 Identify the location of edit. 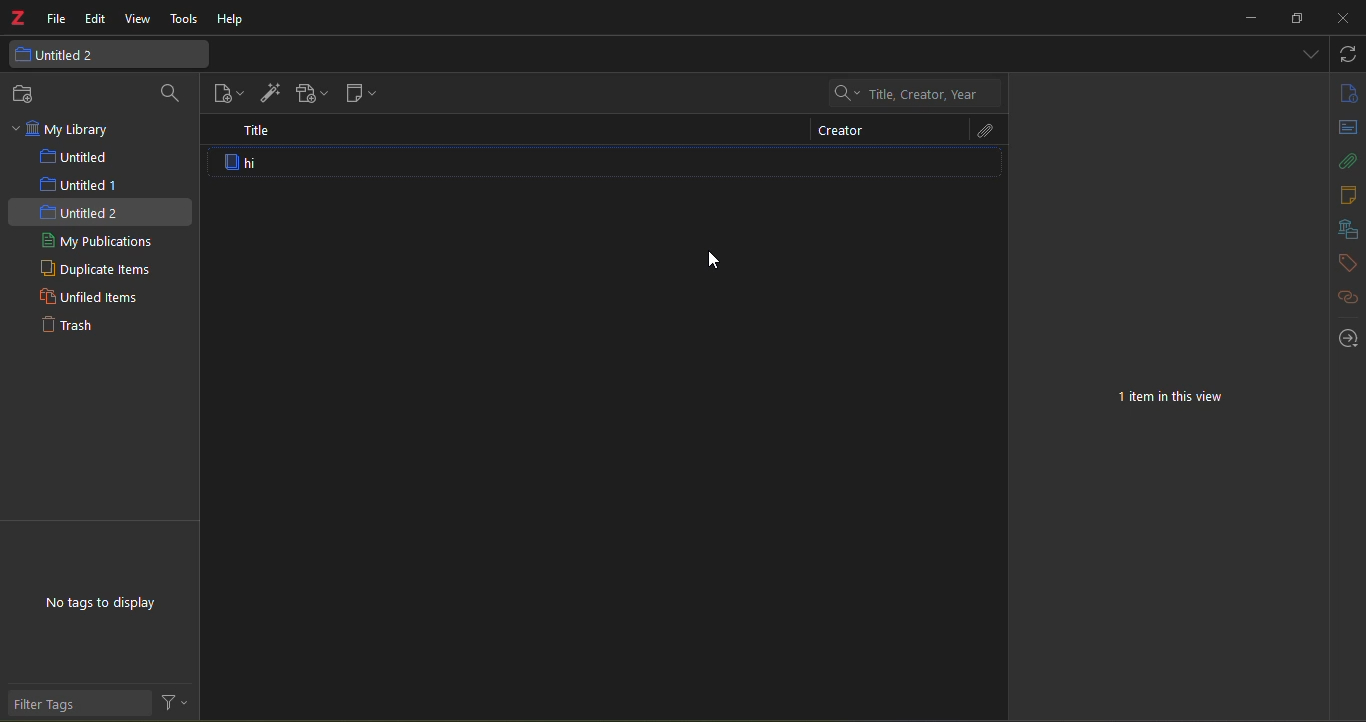
(95, 18).